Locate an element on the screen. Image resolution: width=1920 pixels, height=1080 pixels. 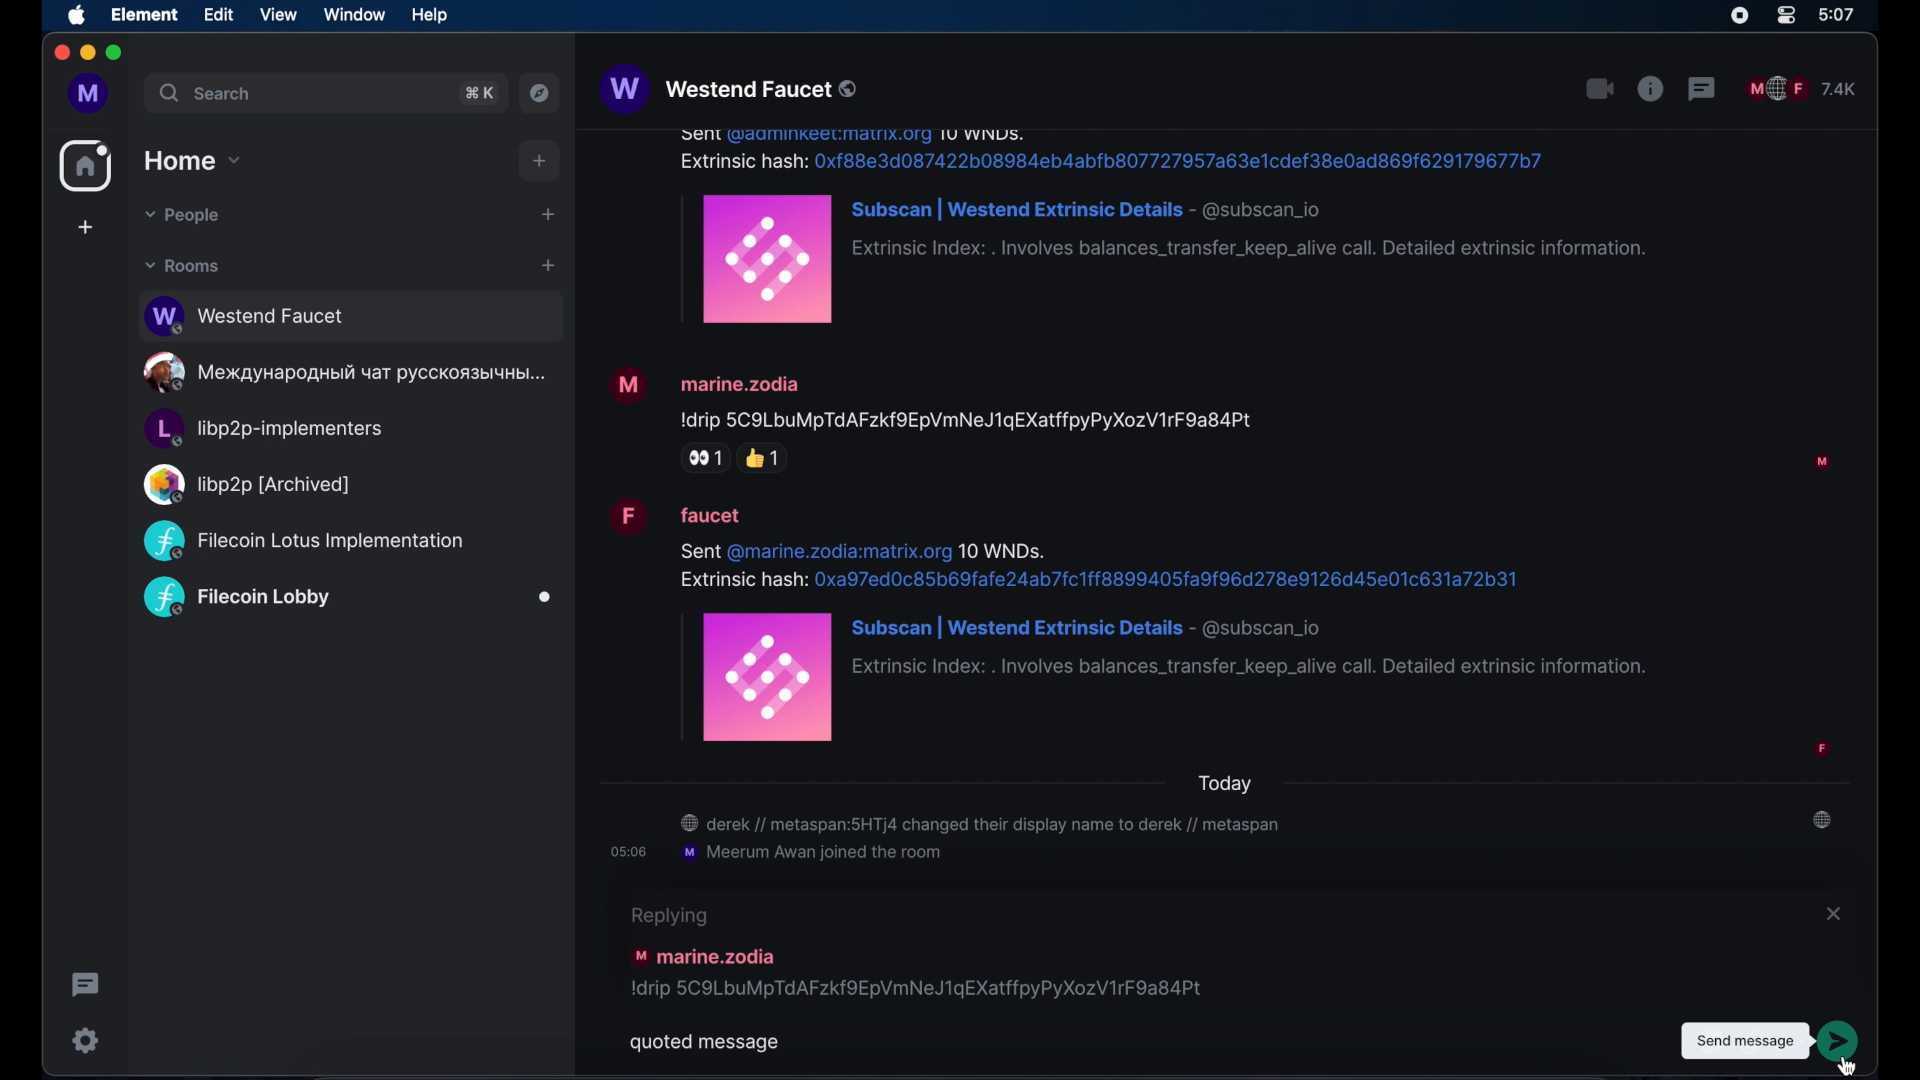
video call is located at coordinates (1599, 89).